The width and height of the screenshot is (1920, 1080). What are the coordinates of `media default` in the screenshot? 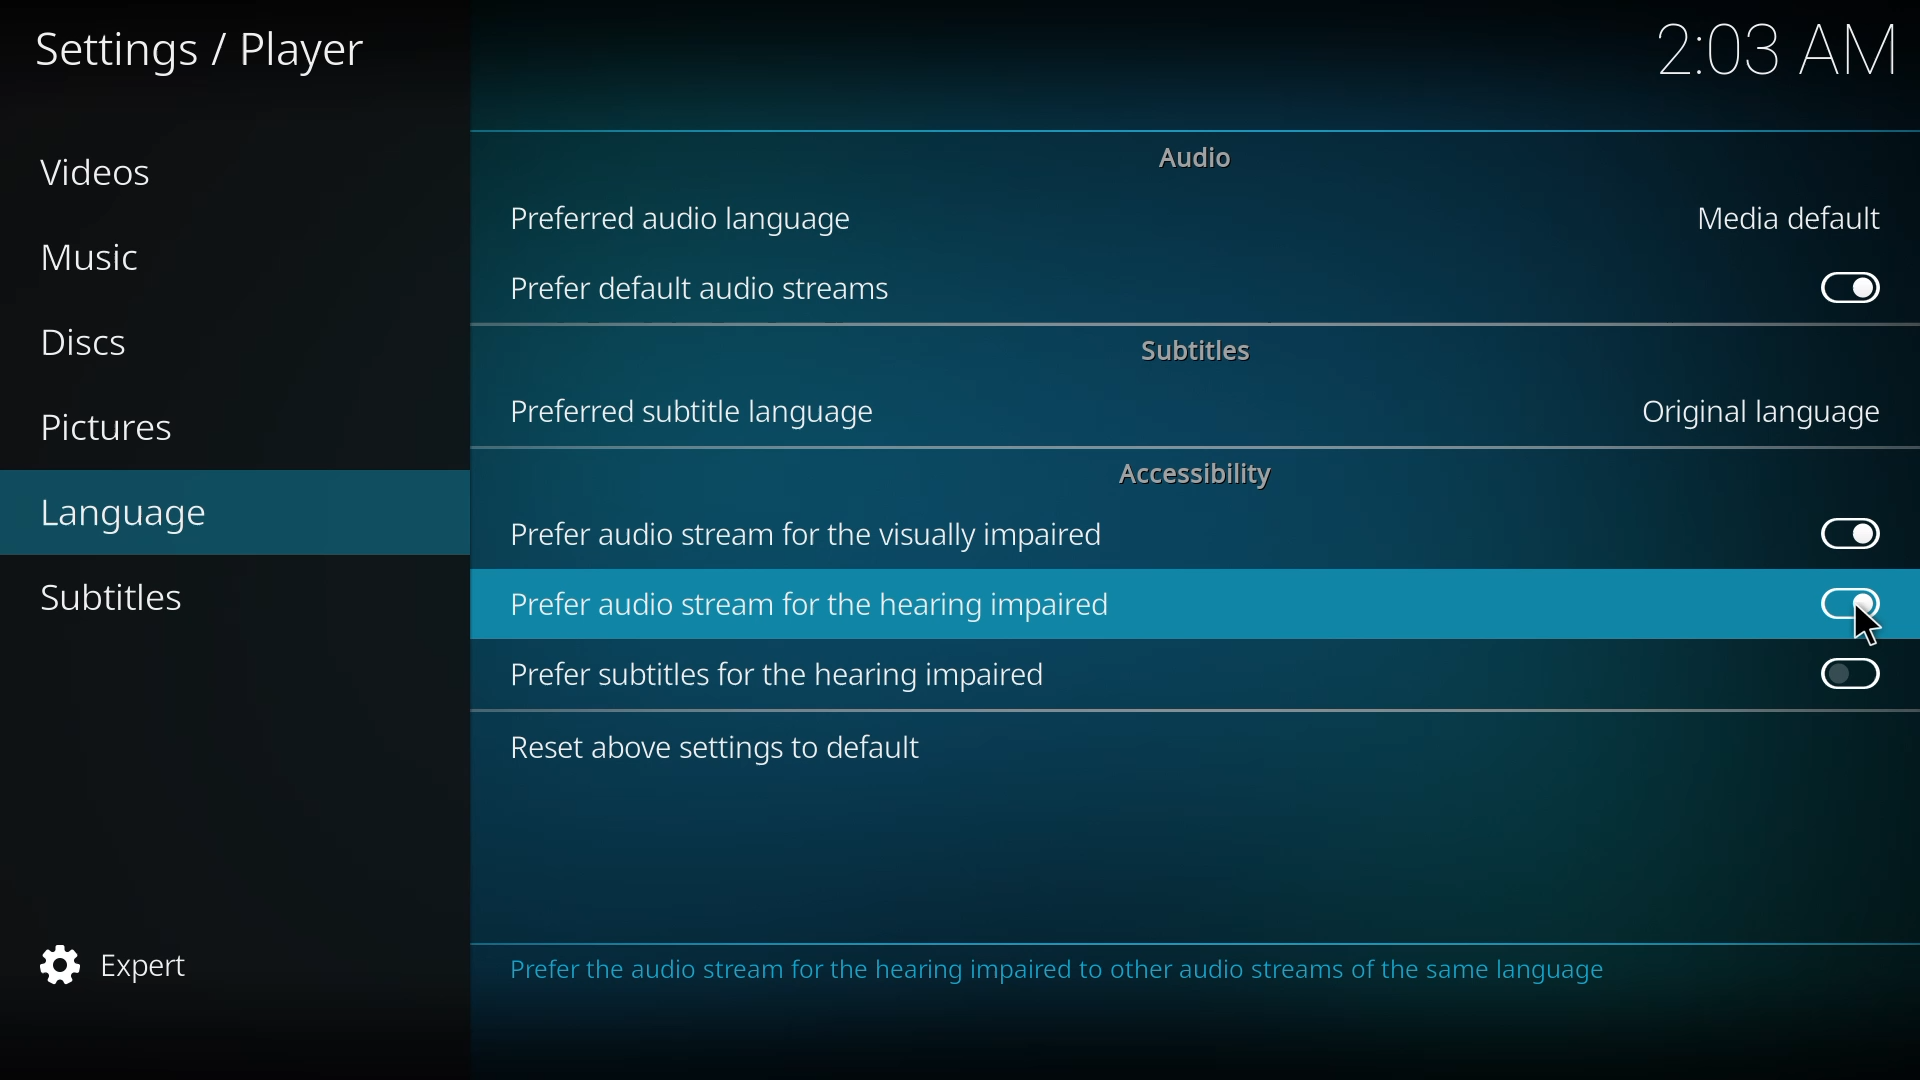 It's located at (1792, 220).